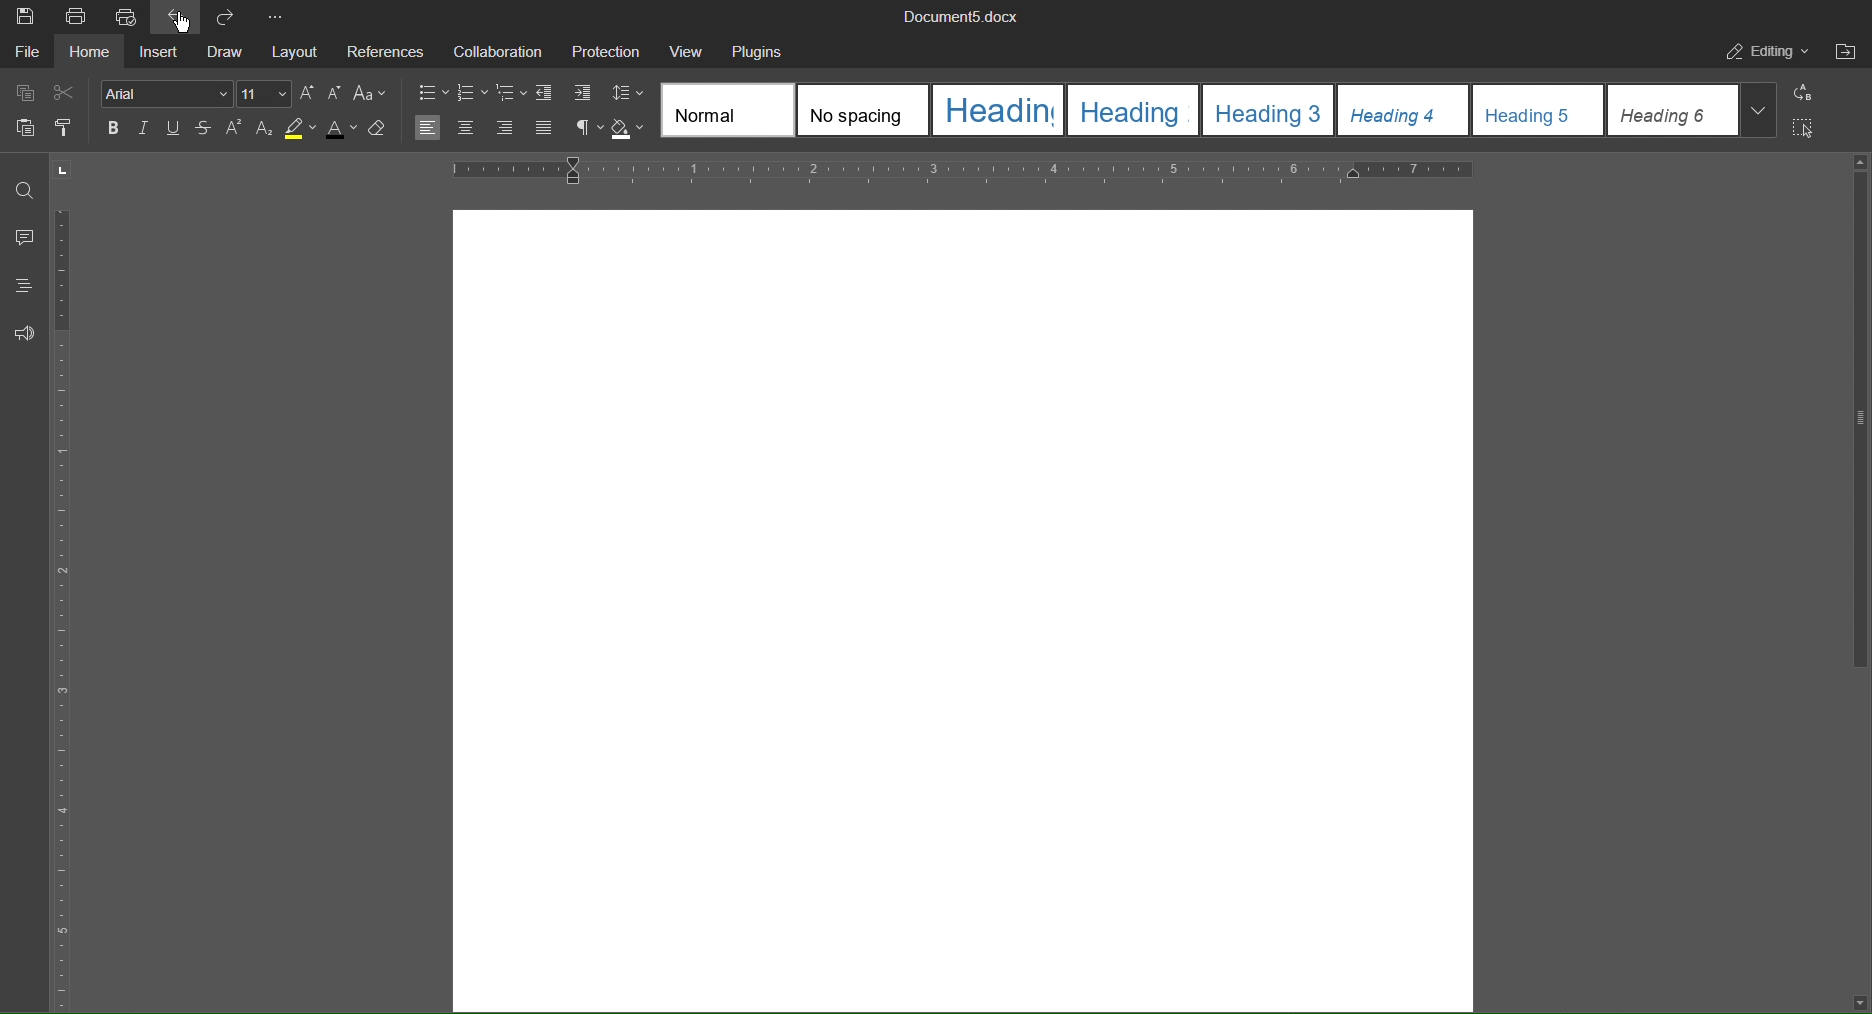 Image resolution: width=1872 pixels, height=1014 pixels. Describe the element at coordinates (226, 15) in the screenshot. I see `Redo` at that location.